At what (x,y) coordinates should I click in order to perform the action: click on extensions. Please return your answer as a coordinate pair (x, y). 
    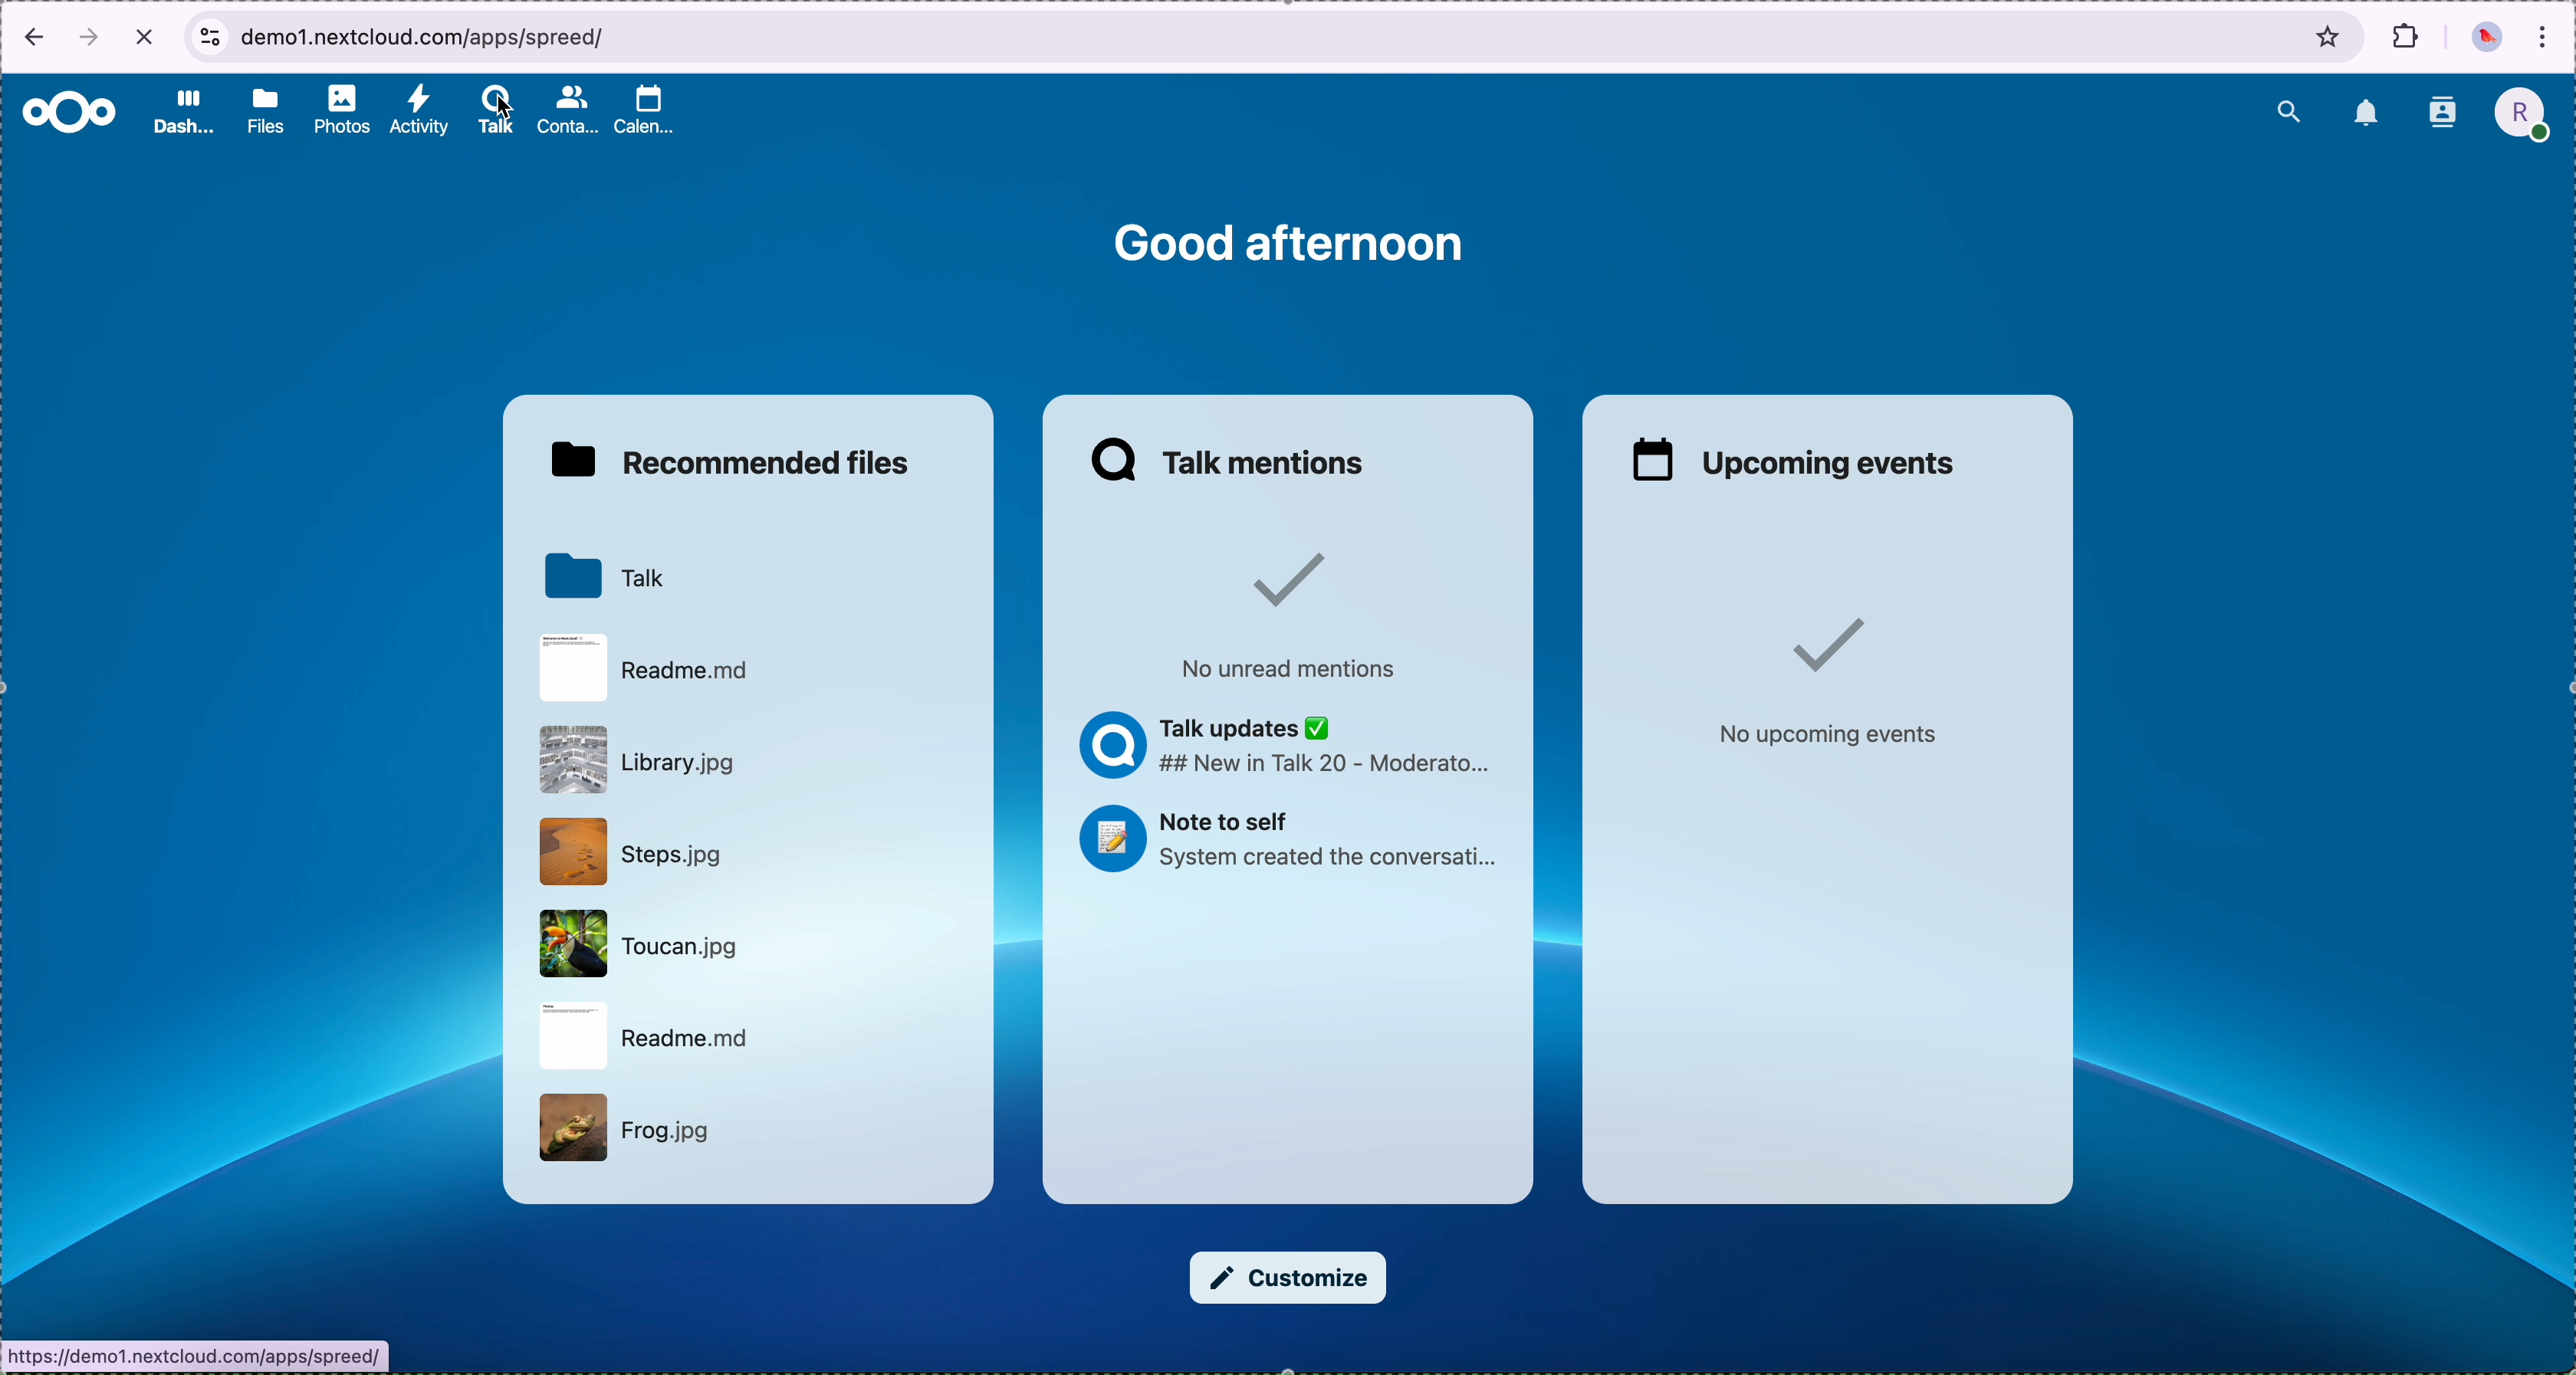
    Looking at the image, I should click on (2405, 30).